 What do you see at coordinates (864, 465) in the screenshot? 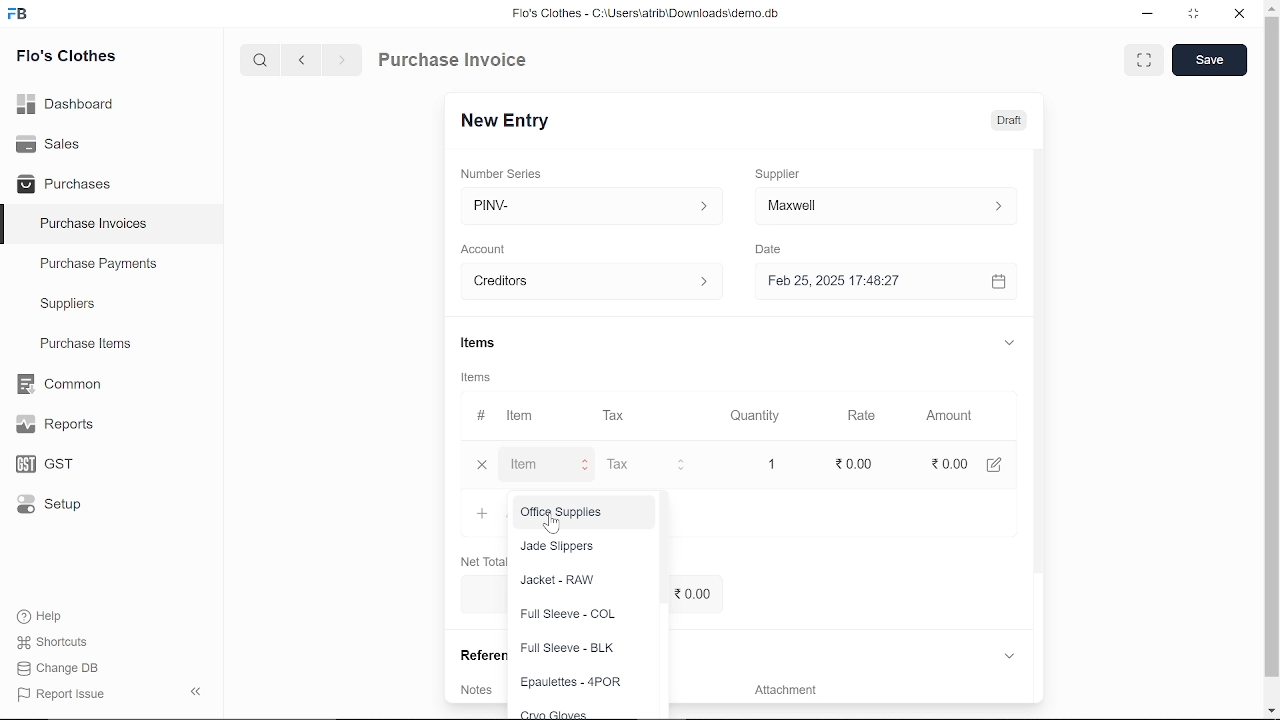
I see `0.00` at bounding box center [864, 465].